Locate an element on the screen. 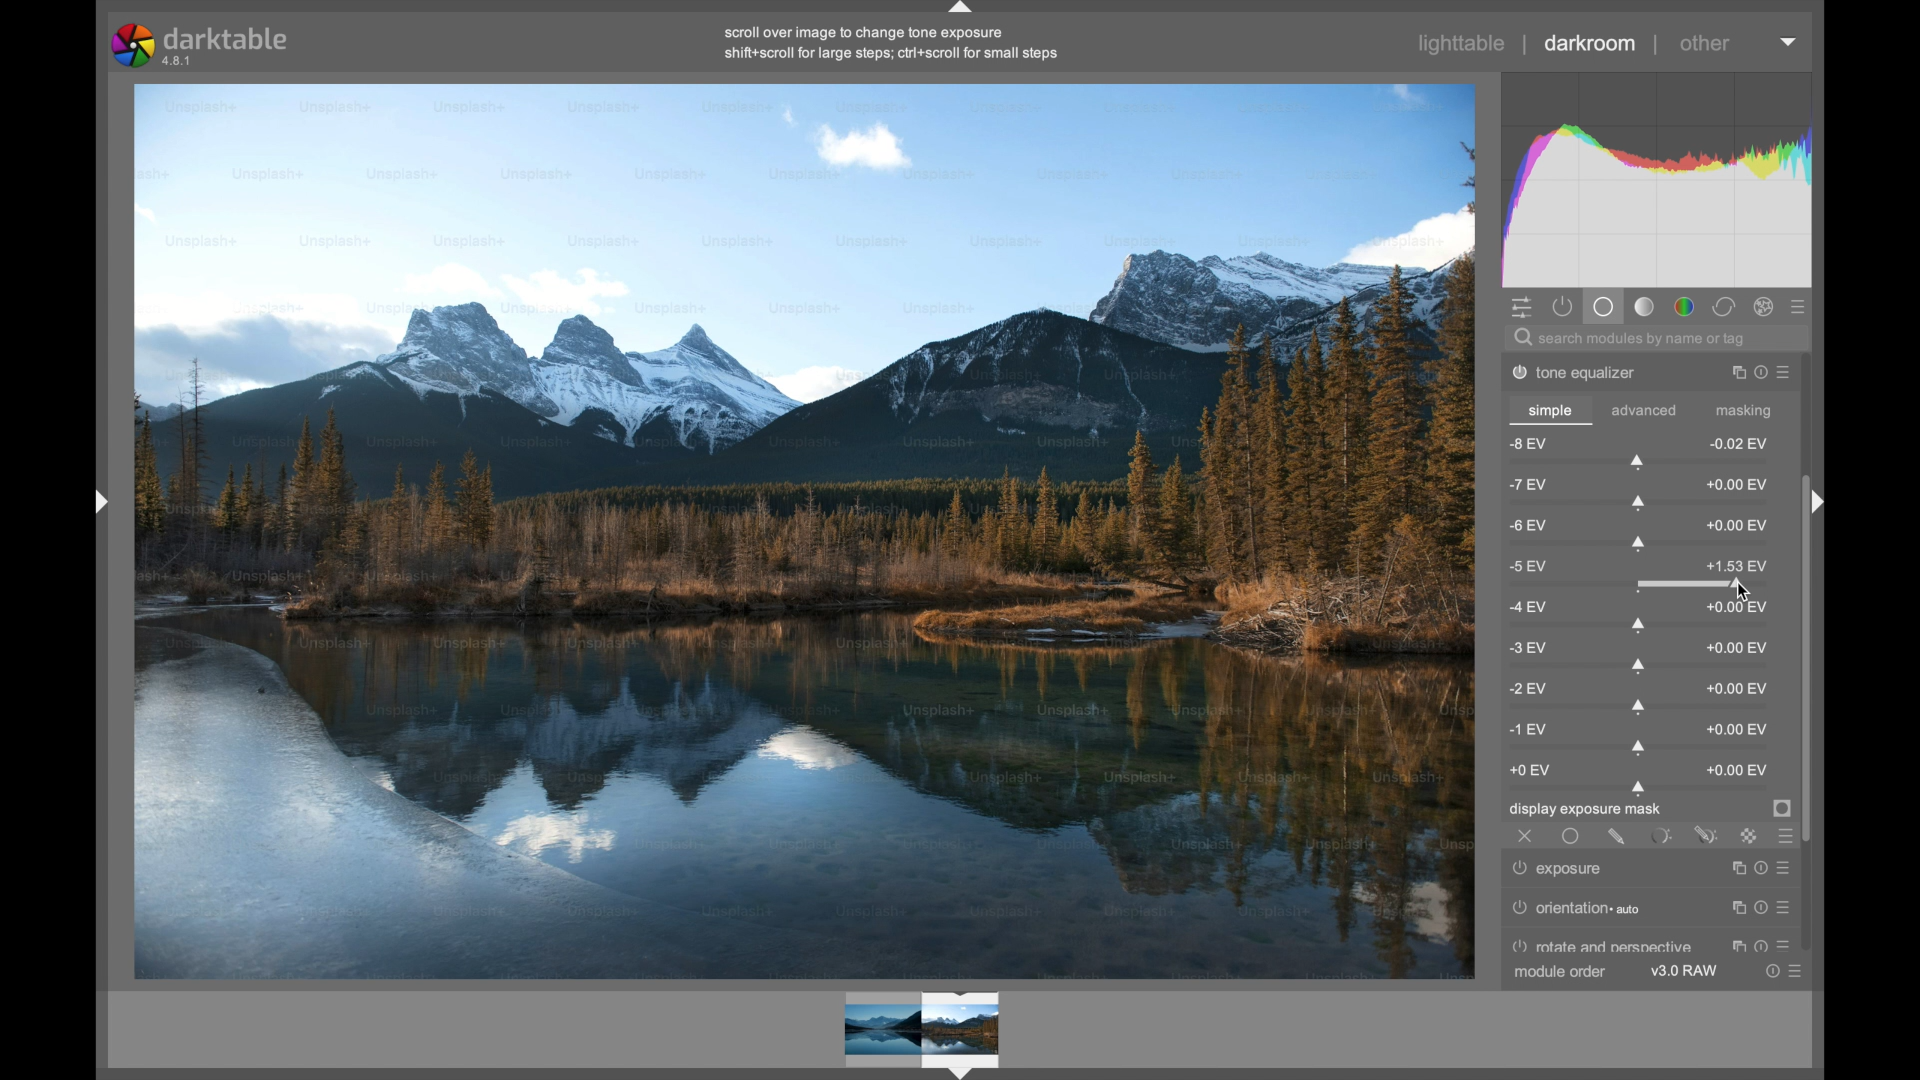  lighttable is located at coordinates (1462, 43).